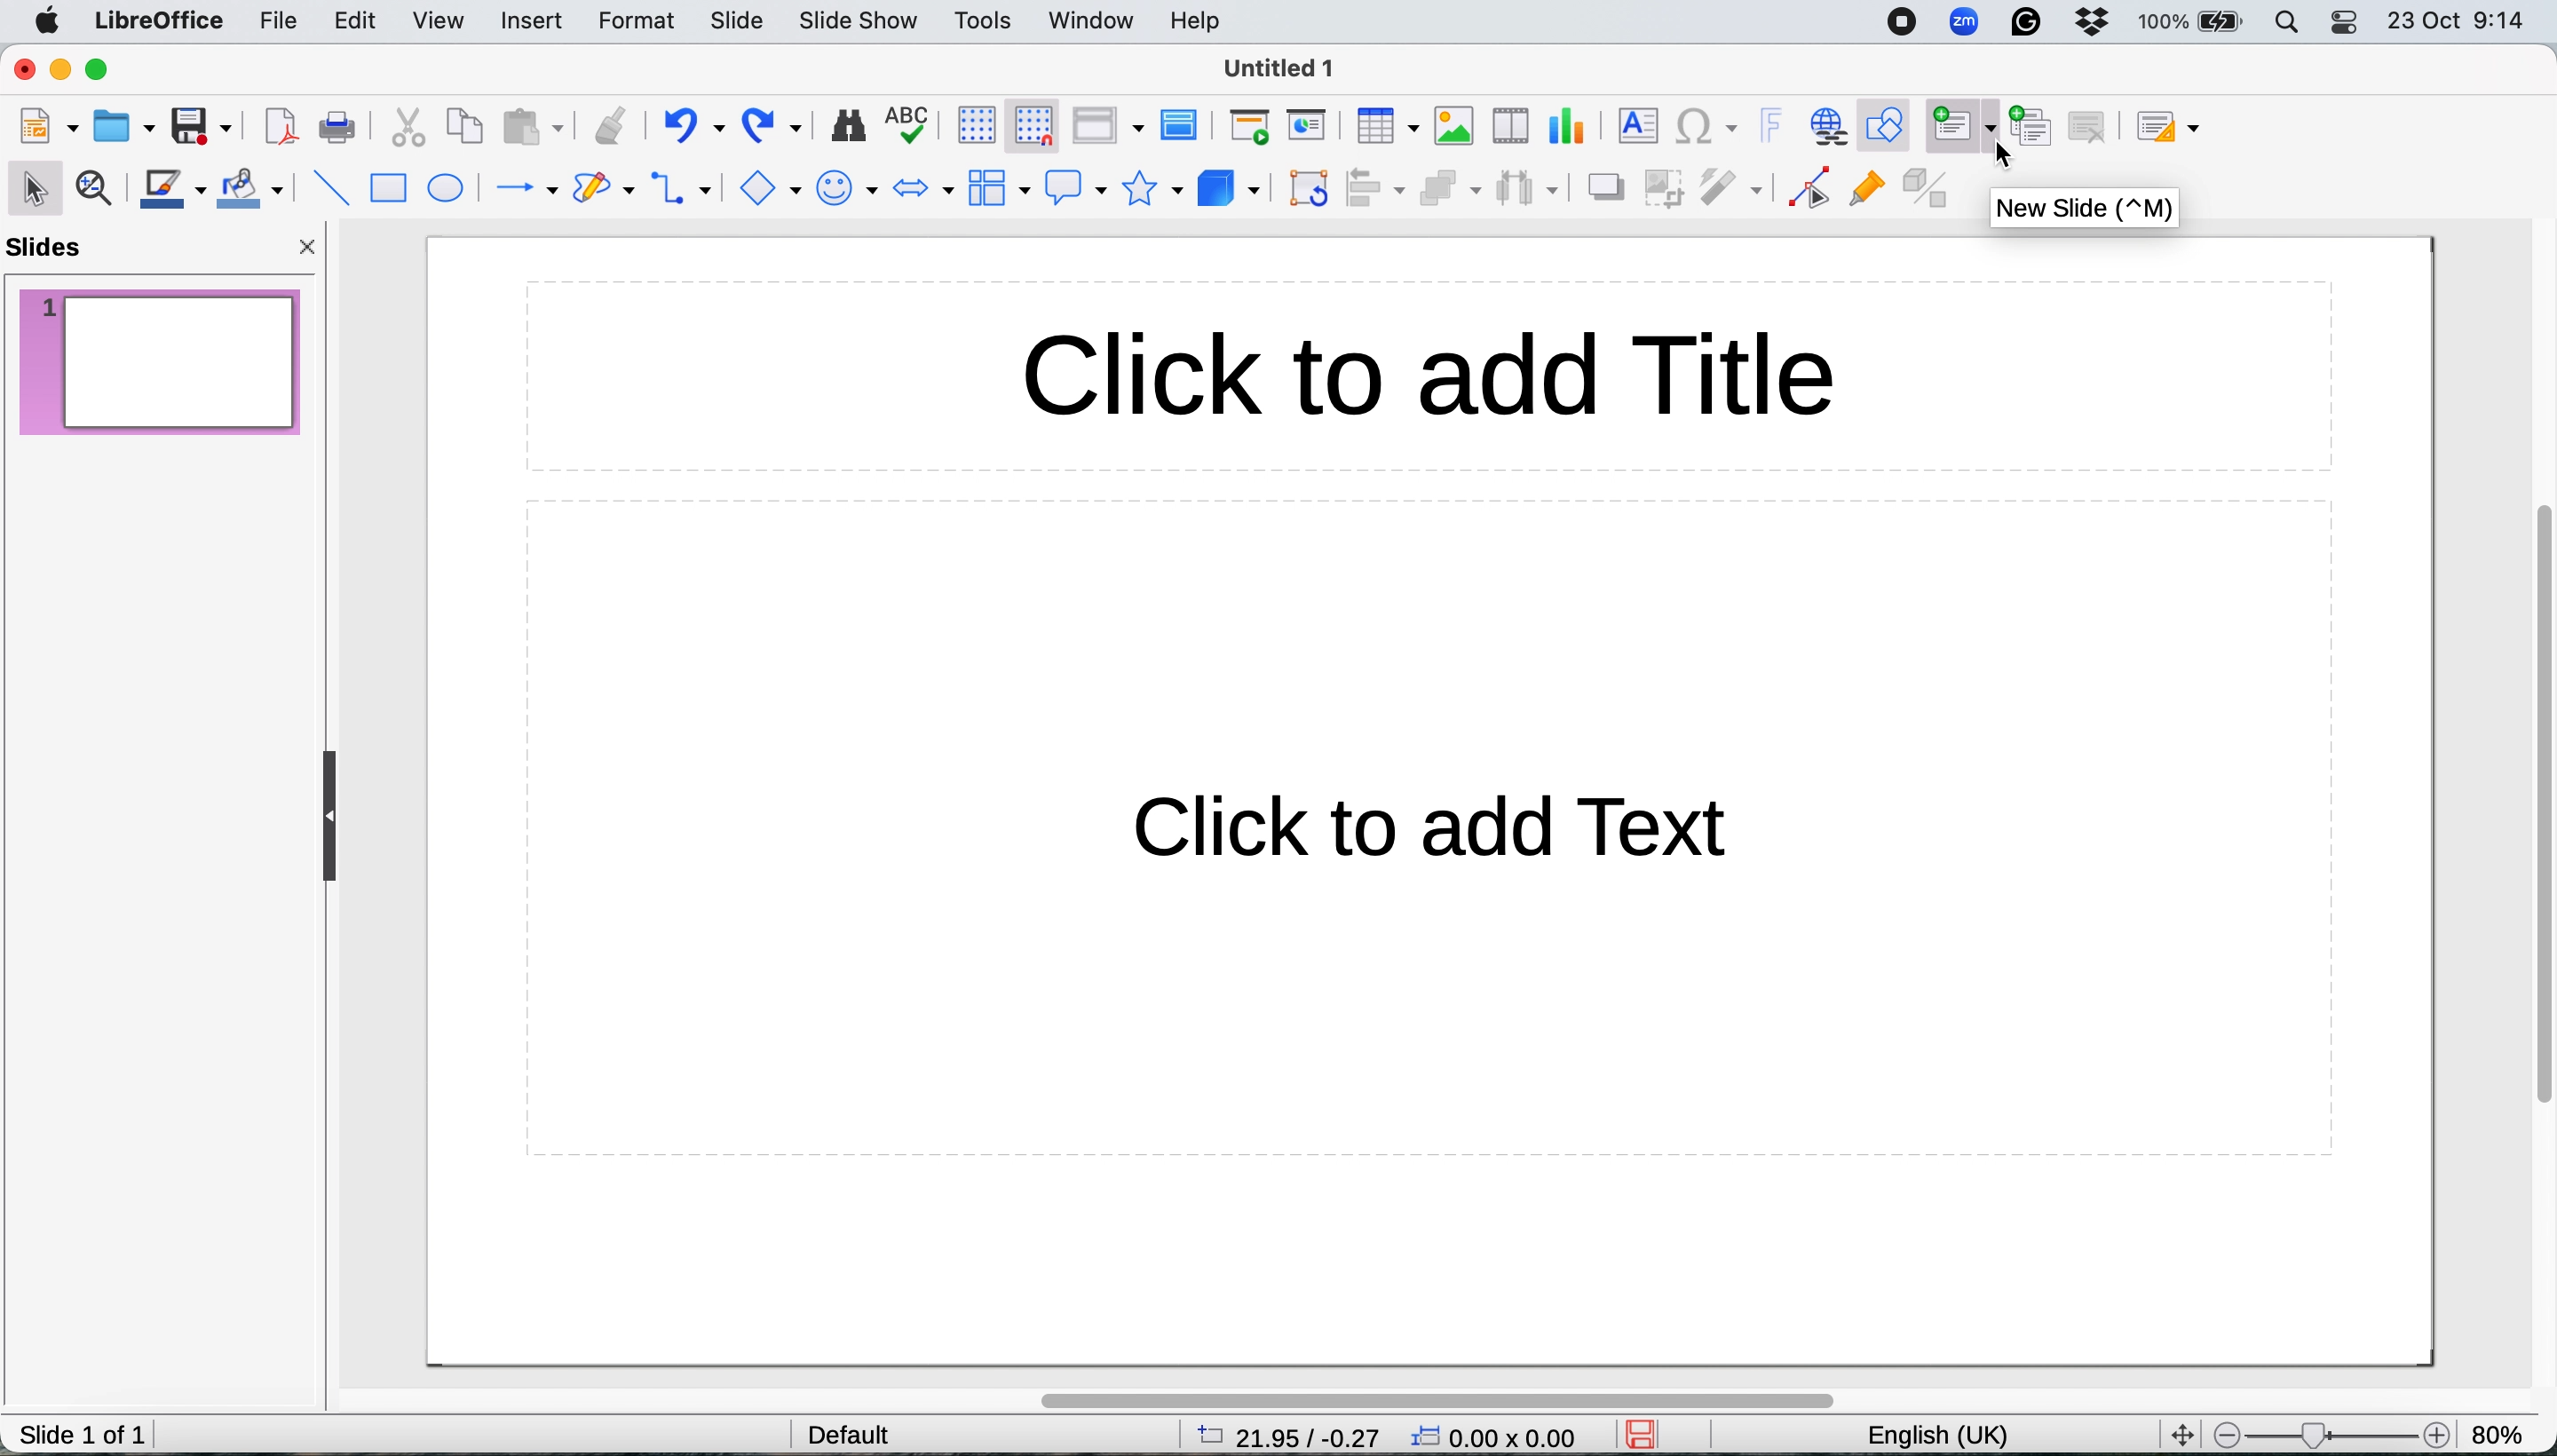 The image size is (2557, 1456). Describe the element at coordinates (1471, 830) in the screenshot. I see `text` at that location.